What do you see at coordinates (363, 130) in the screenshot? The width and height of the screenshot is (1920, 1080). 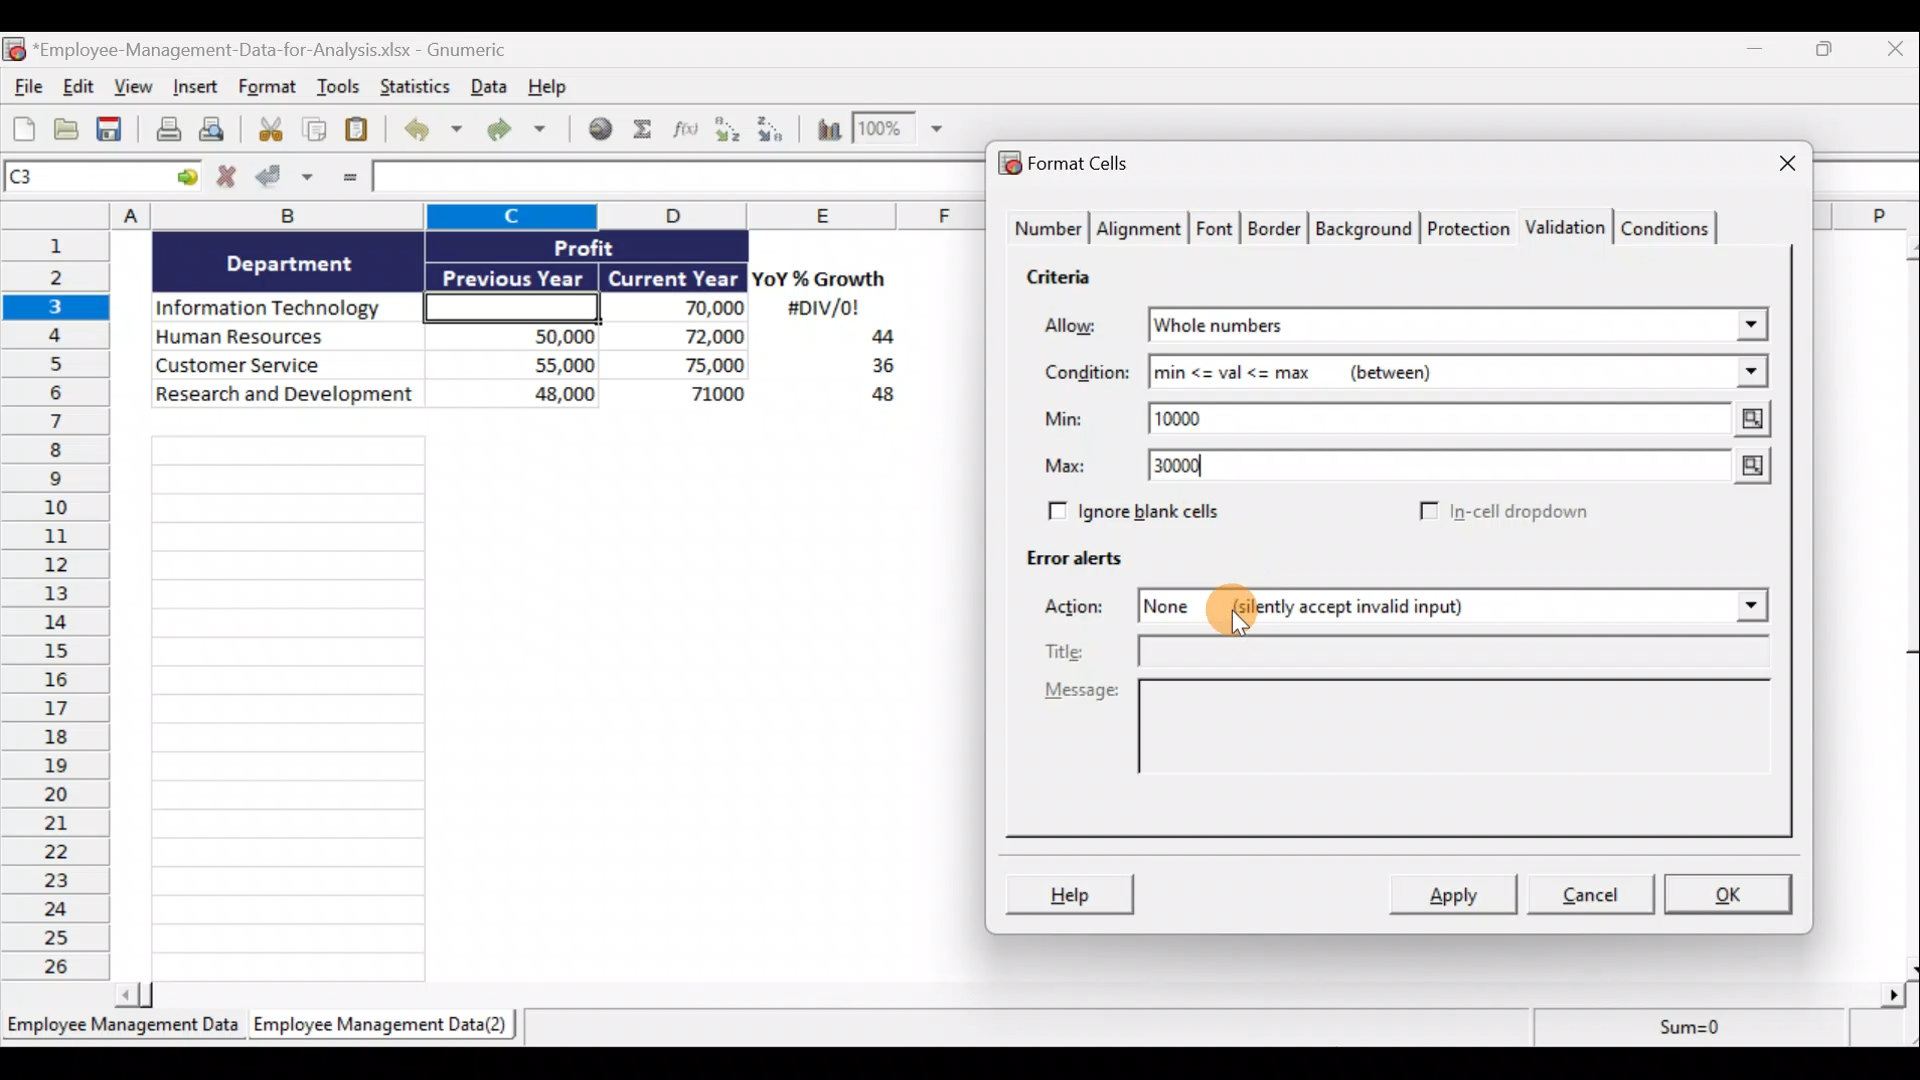 I see `Paste clipboard` at bounding box center [363, 130].